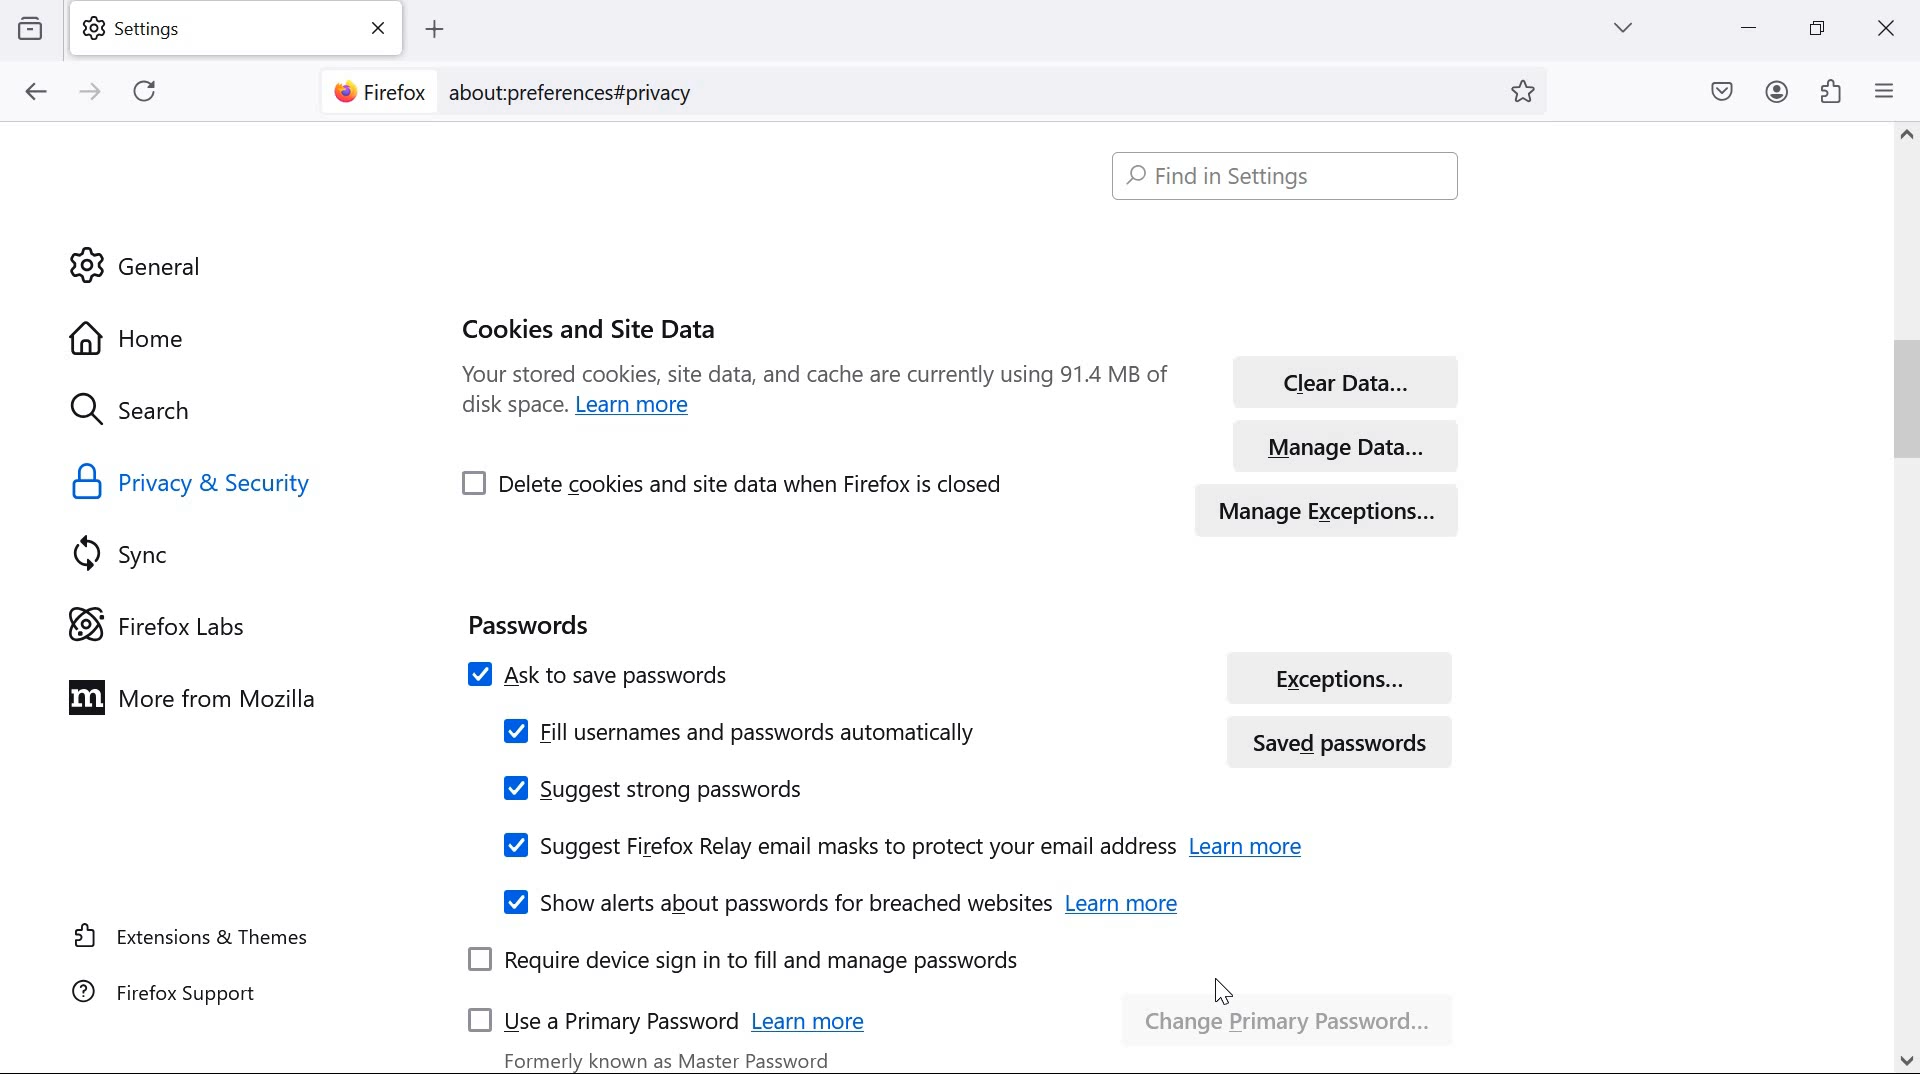  What do you see at coordinates (1343, 441) in the screenshot?
I see `Manage Data...` at bounding box center [1343, 441].